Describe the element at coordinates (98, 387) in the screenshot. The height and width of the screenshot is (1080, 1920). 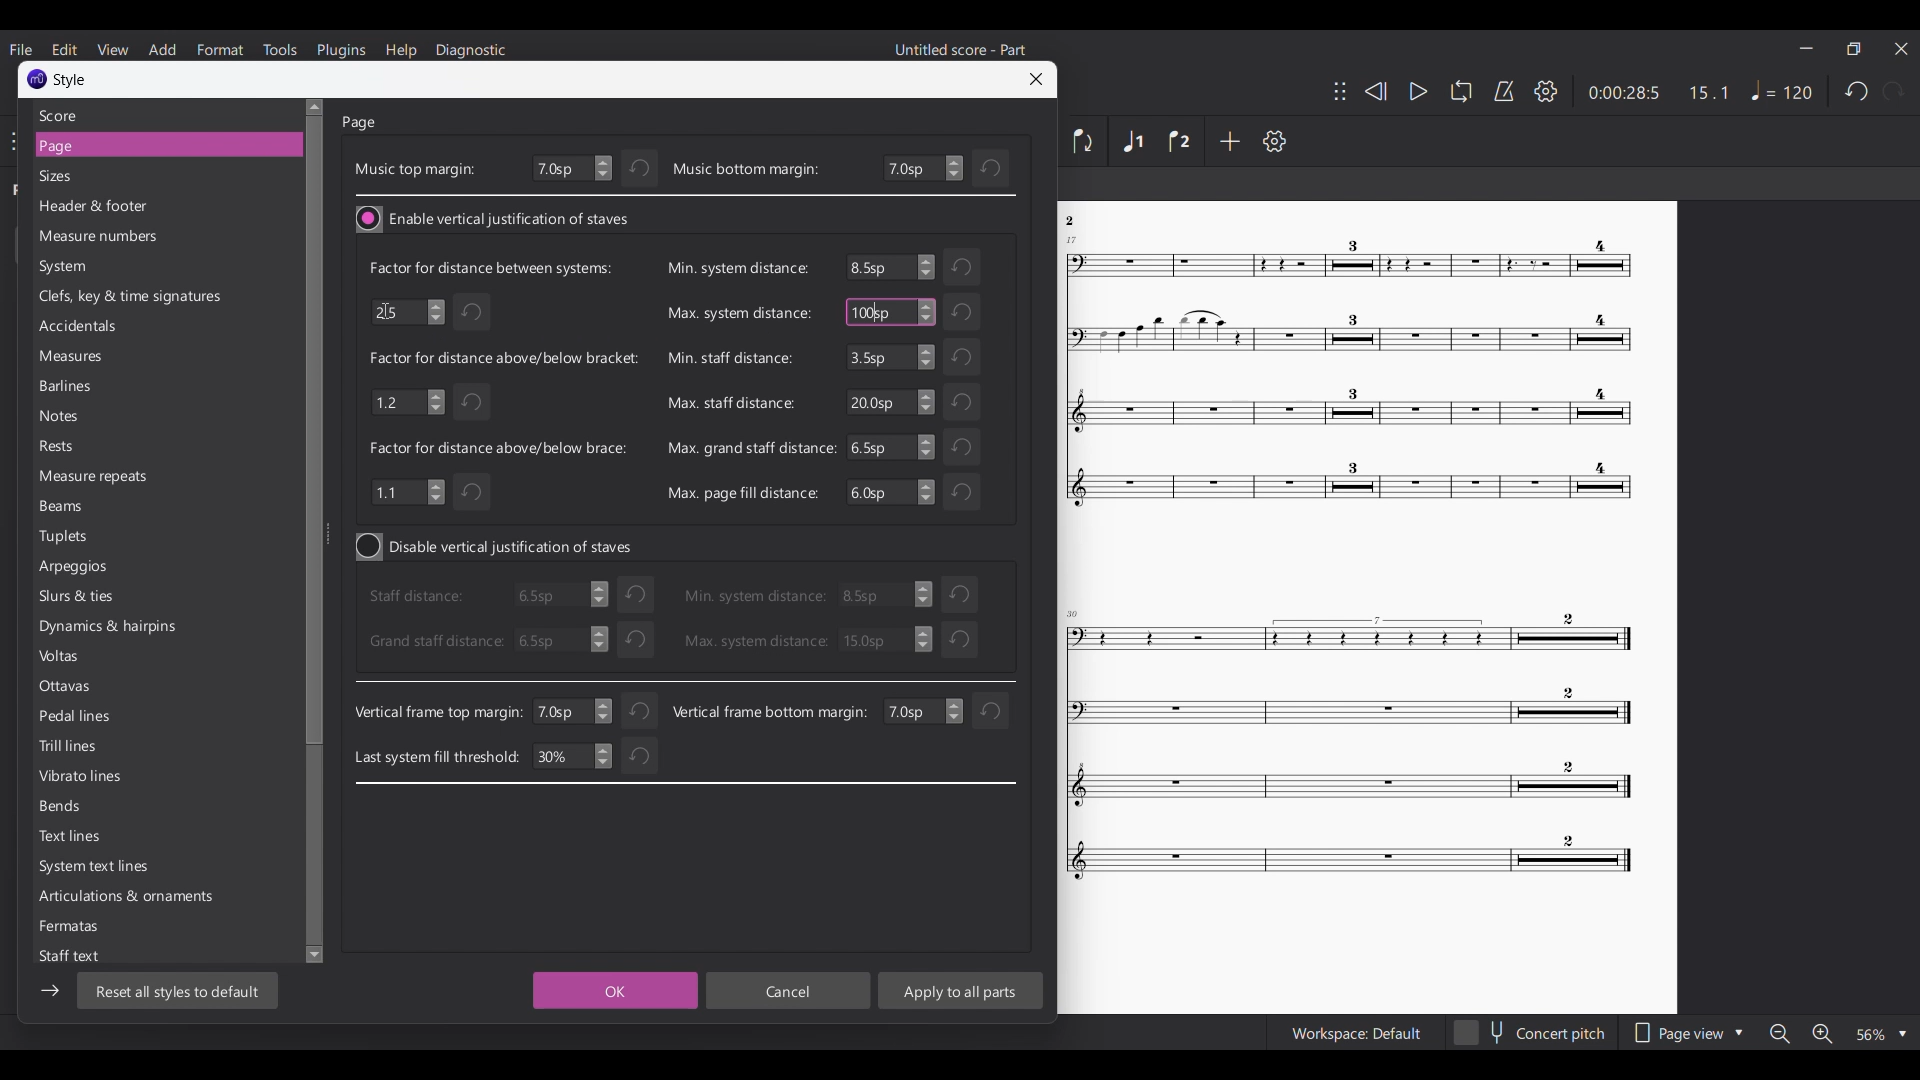
I see `Barlines` at that location.